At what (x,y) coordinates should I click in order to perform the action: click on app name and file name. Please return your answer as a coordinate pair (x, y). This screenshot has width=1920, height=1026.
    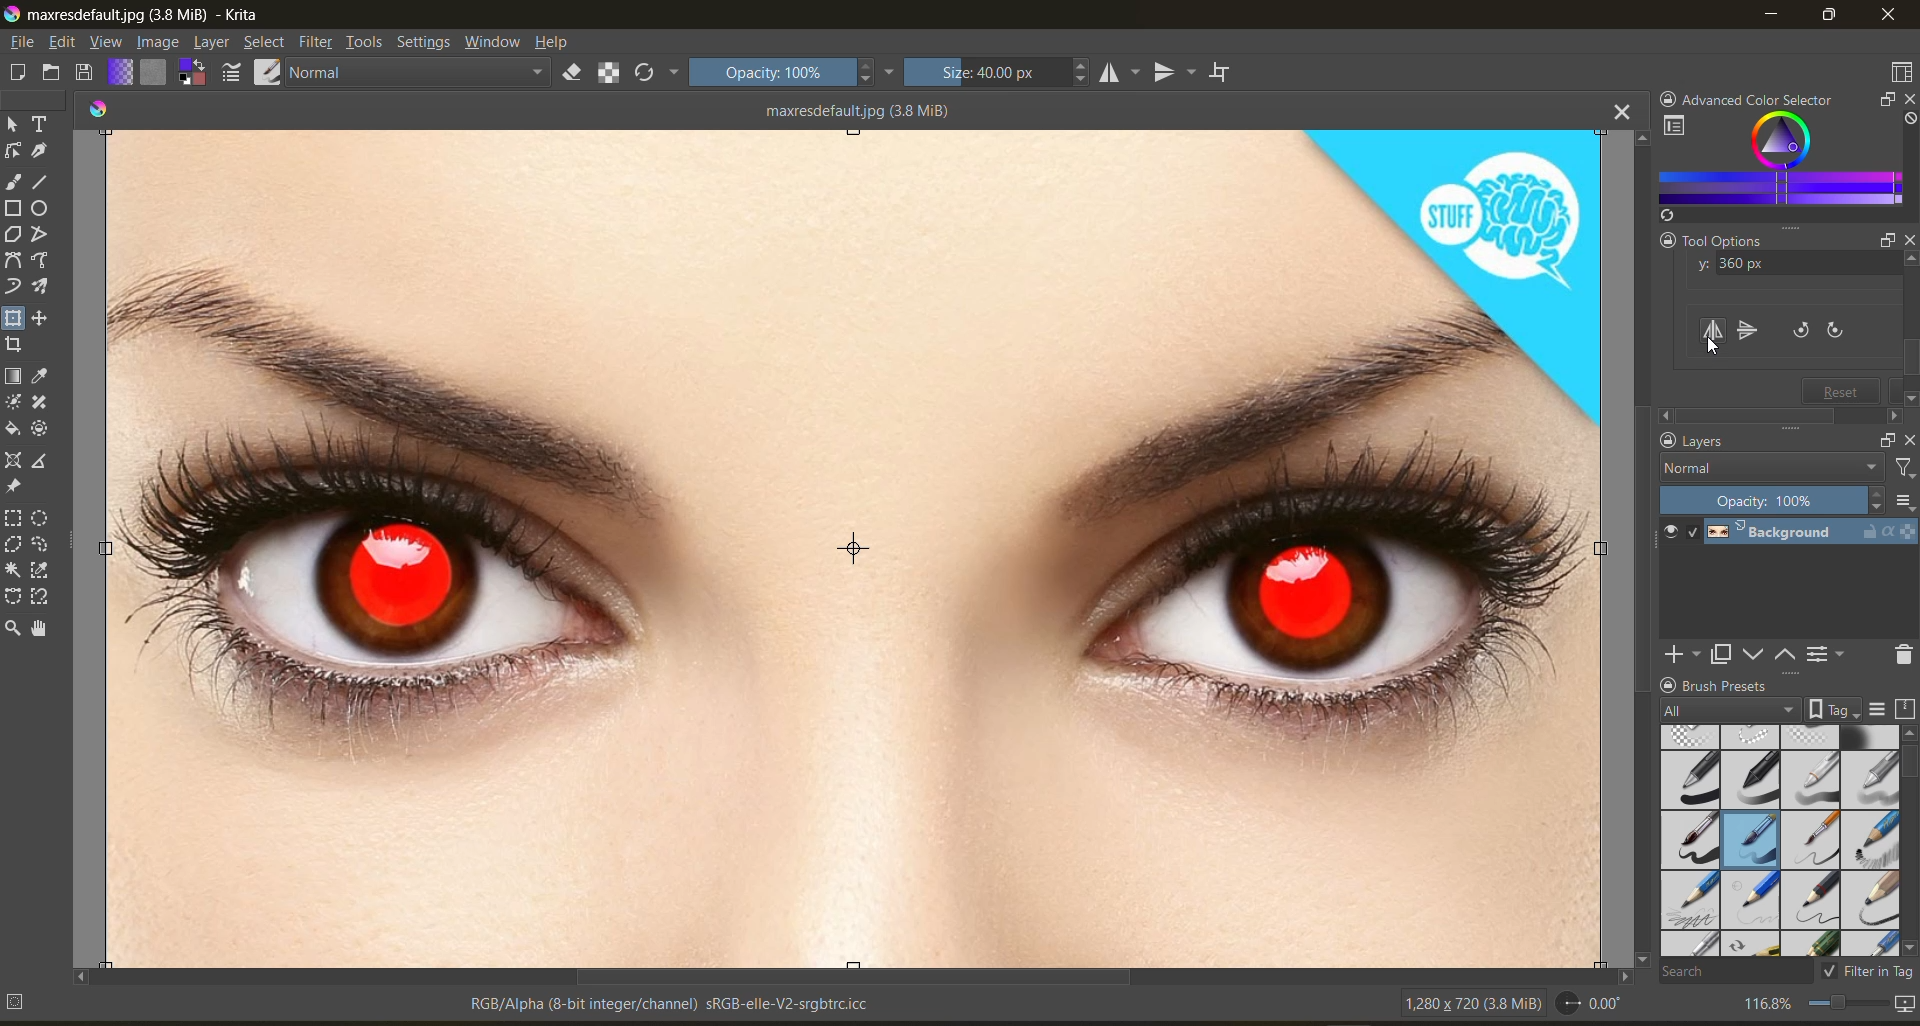
    Looking at the image, I should click on (142, 16).